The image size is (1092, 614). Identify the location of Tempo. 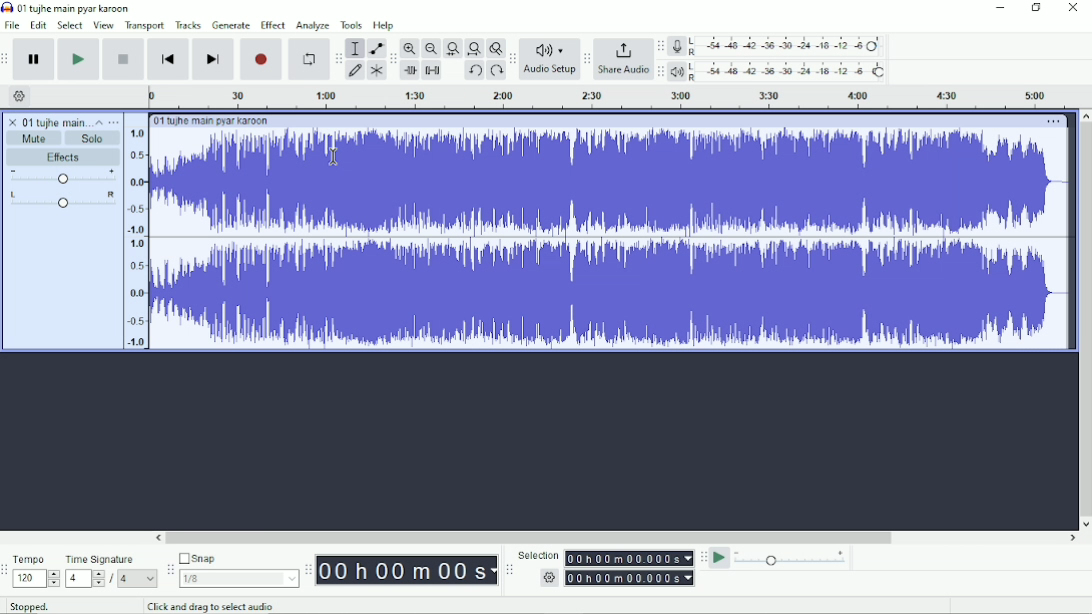
(36, 570).